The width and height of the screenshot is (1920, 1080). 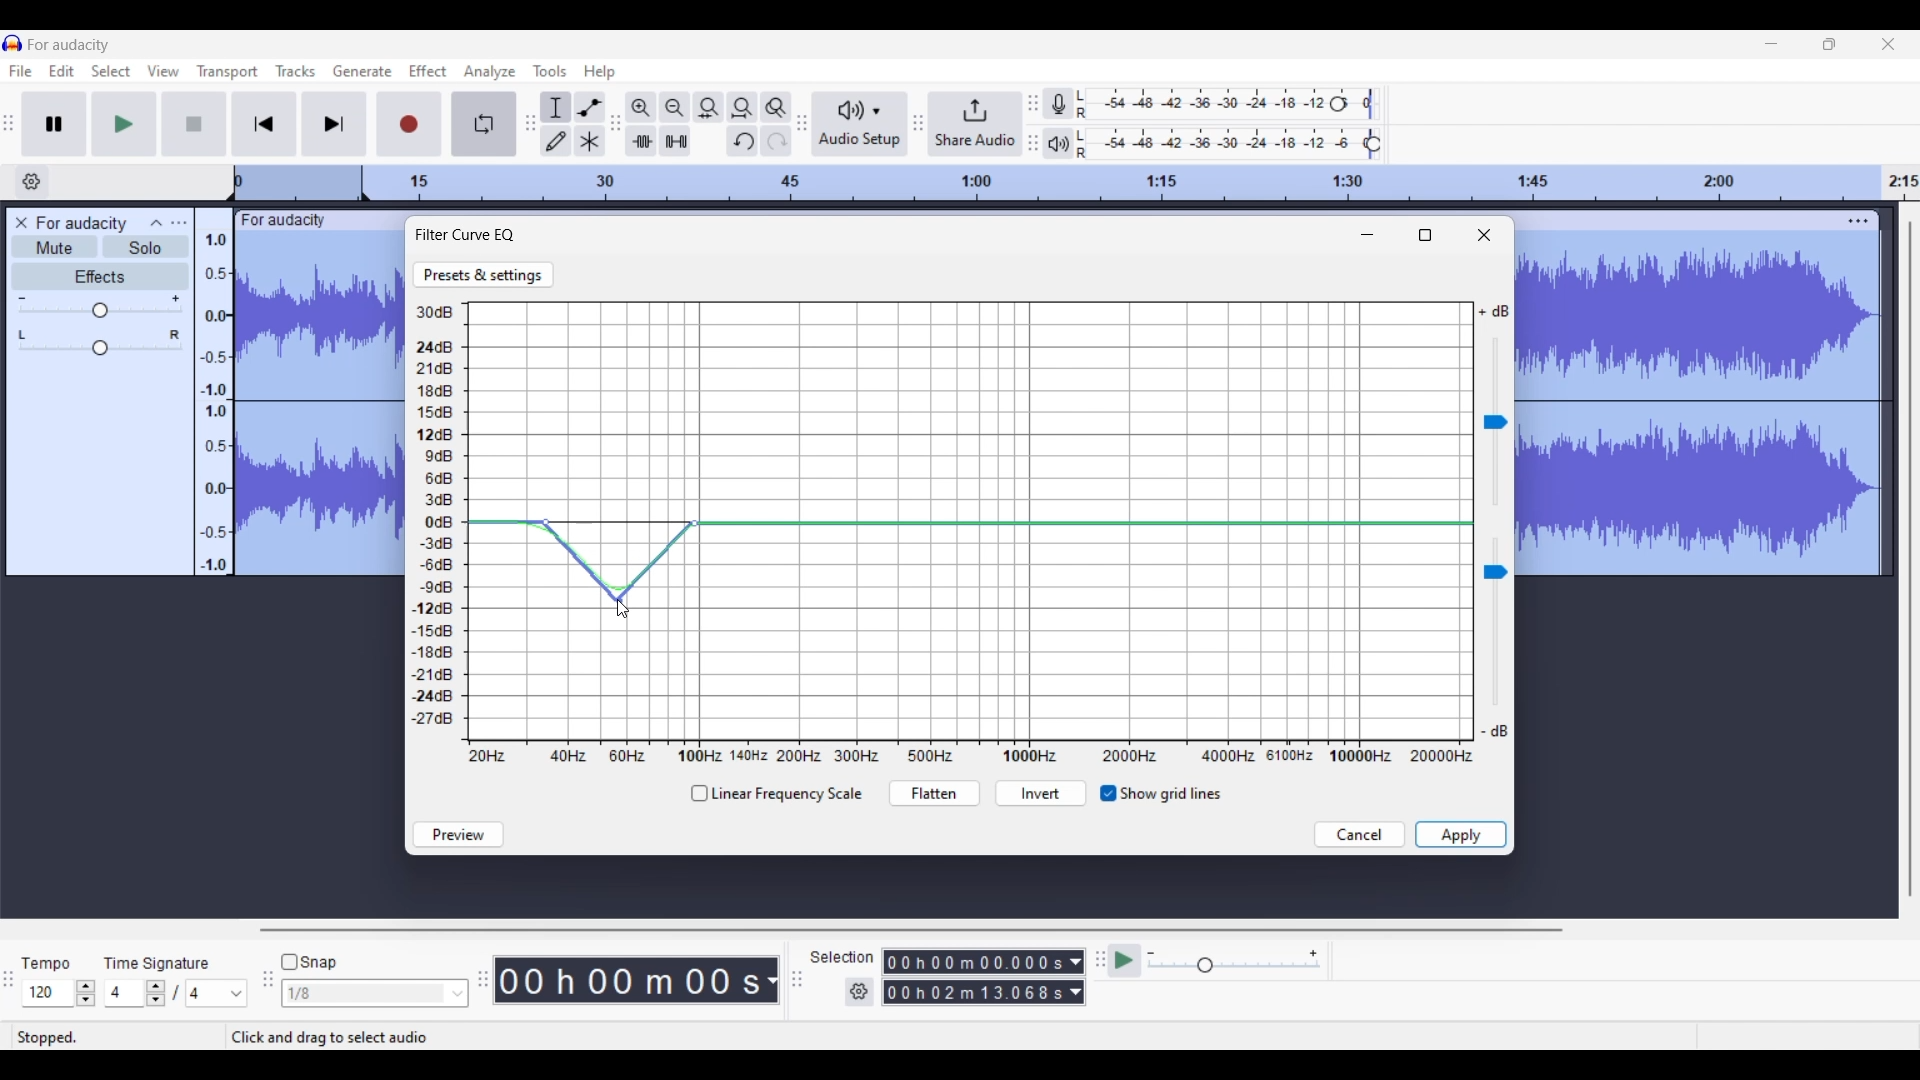 I want to click on Horizontal slide bar, so click(x=911, y=930).